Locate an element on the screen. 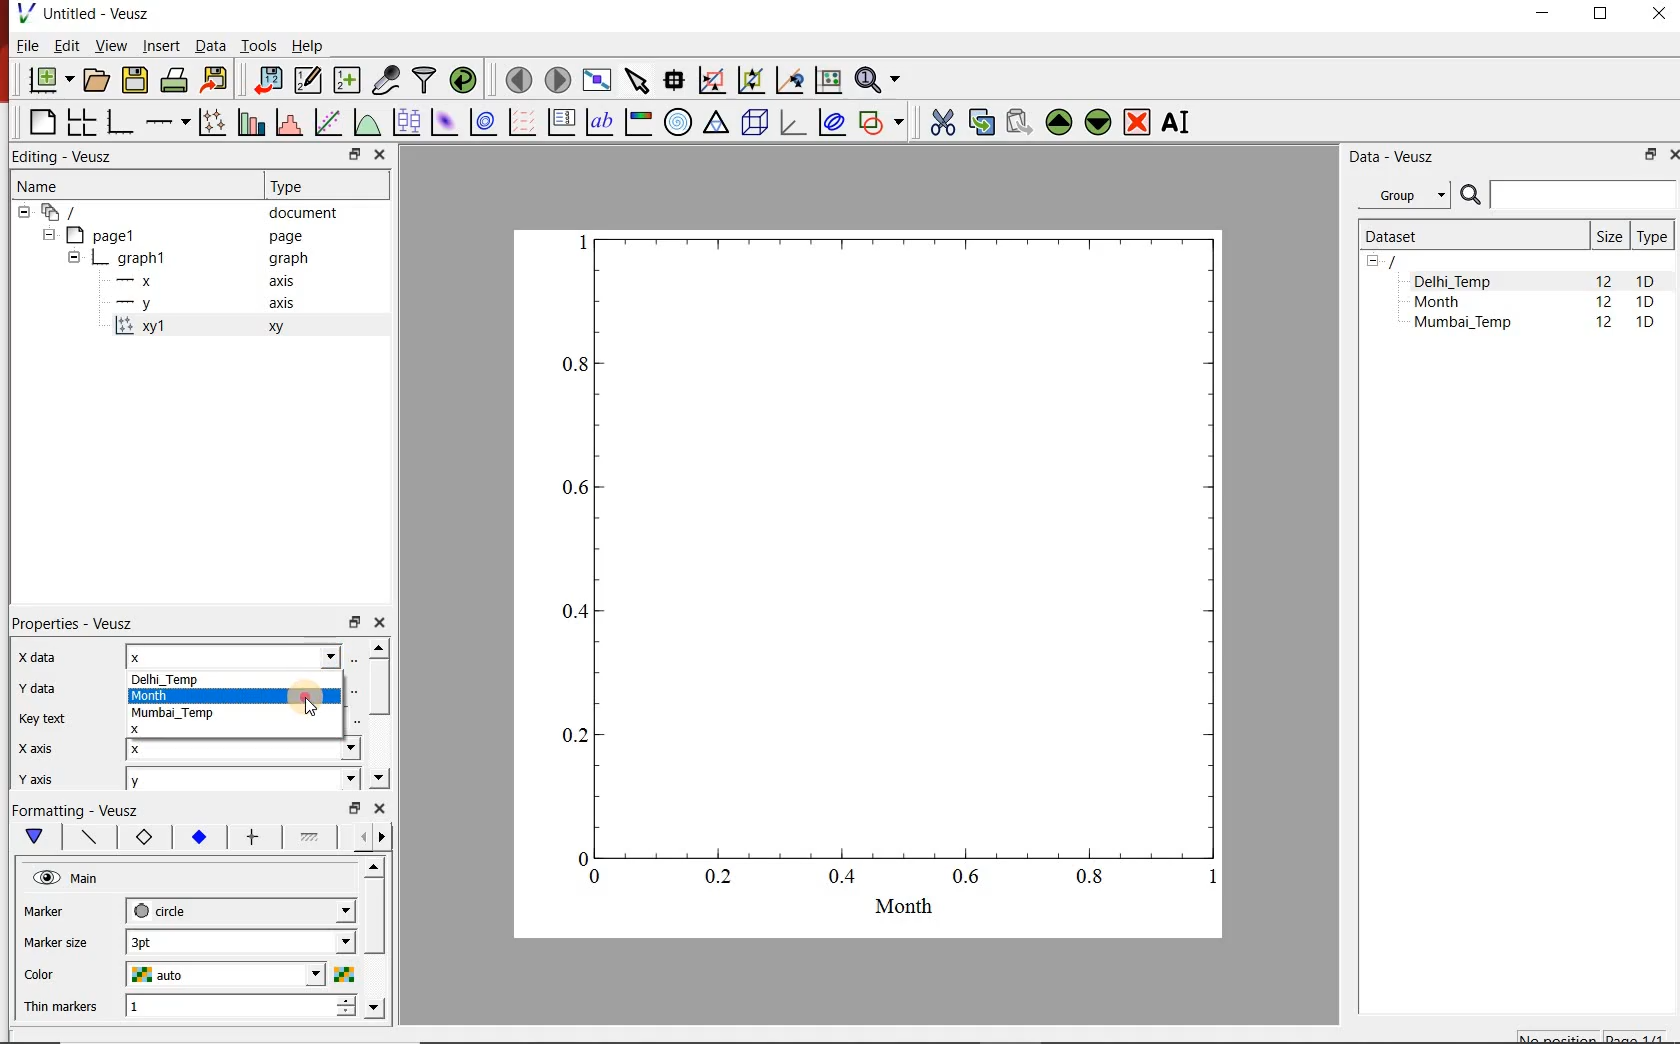 The image size is (1680, 1044). x is located at coordinates (244, 747).